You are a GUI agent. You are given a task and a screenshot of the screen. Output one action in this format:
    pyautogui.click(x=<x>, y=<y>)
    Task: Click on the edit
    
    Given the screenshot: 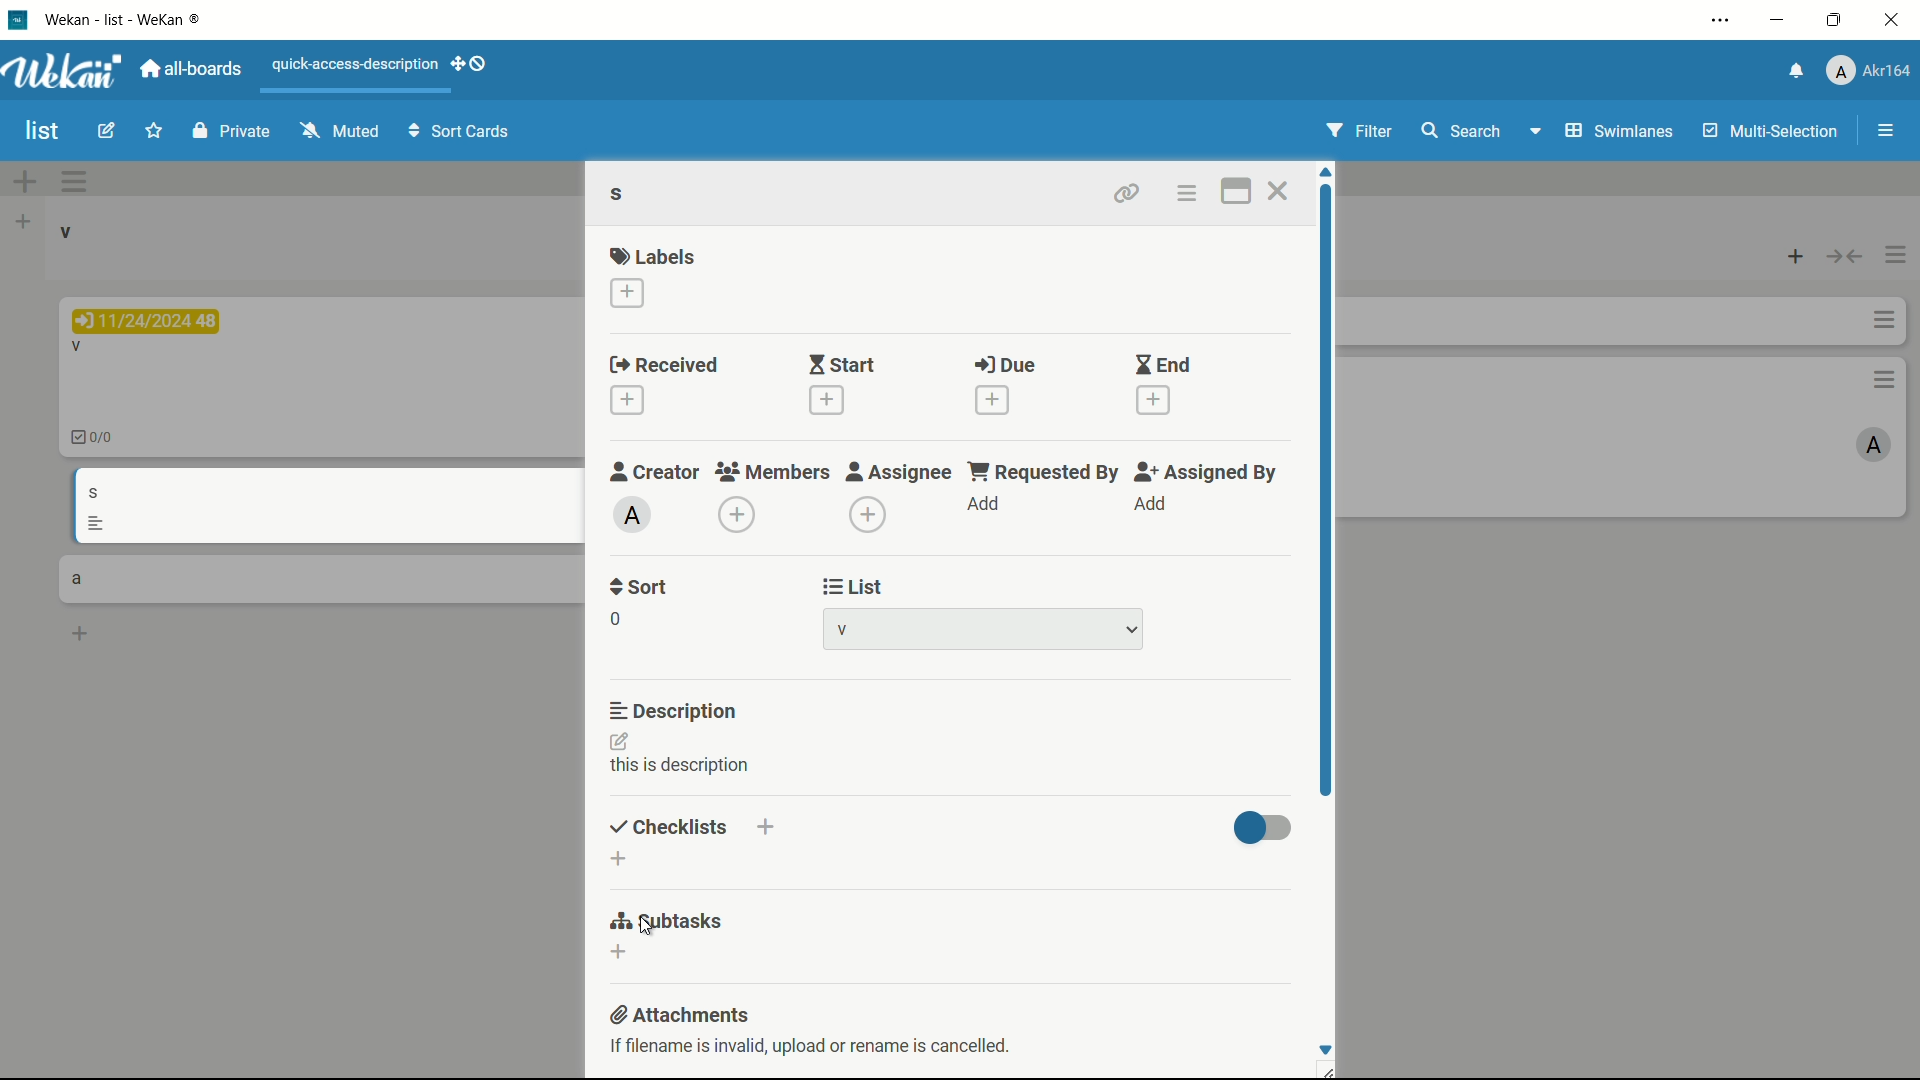 What is the action you would take?
    pyautogui.click(x=106, y=132)
    